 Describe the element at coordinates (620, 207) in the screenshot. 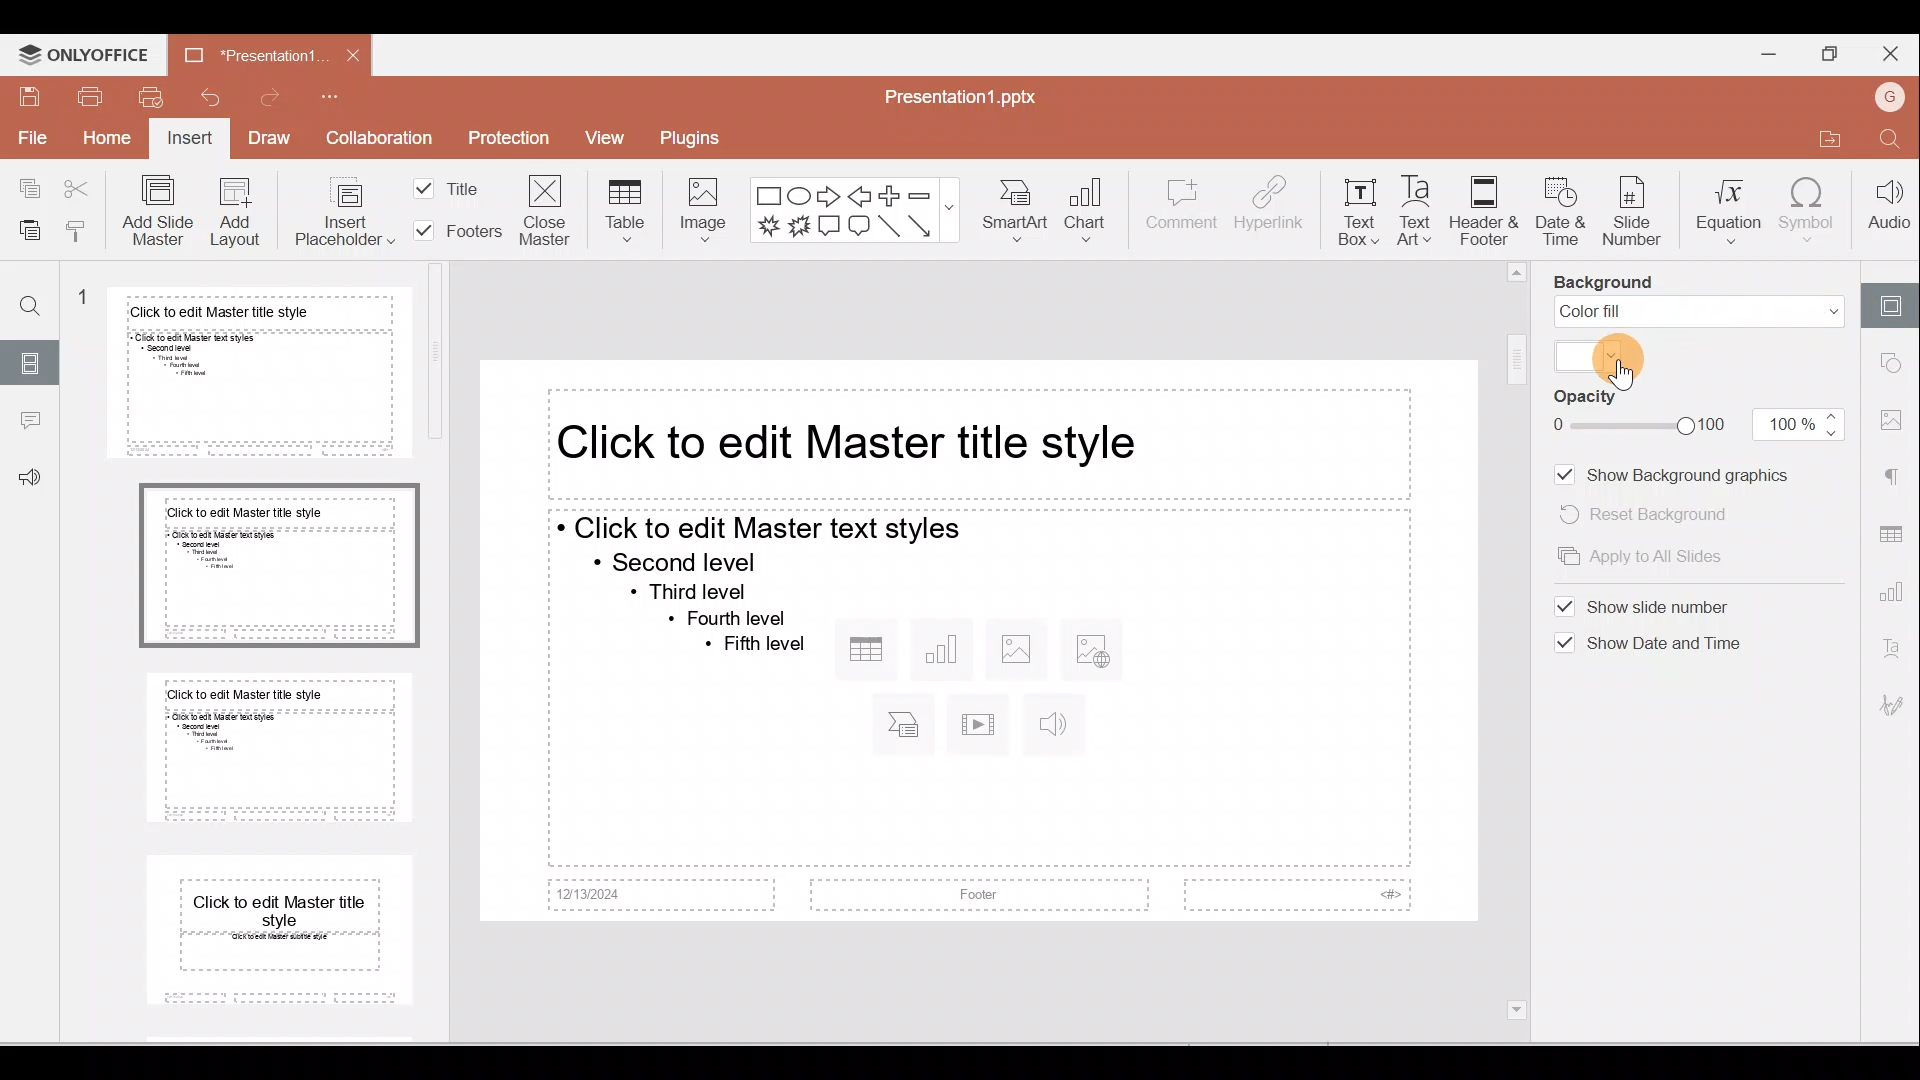

I see `Table` at that location.